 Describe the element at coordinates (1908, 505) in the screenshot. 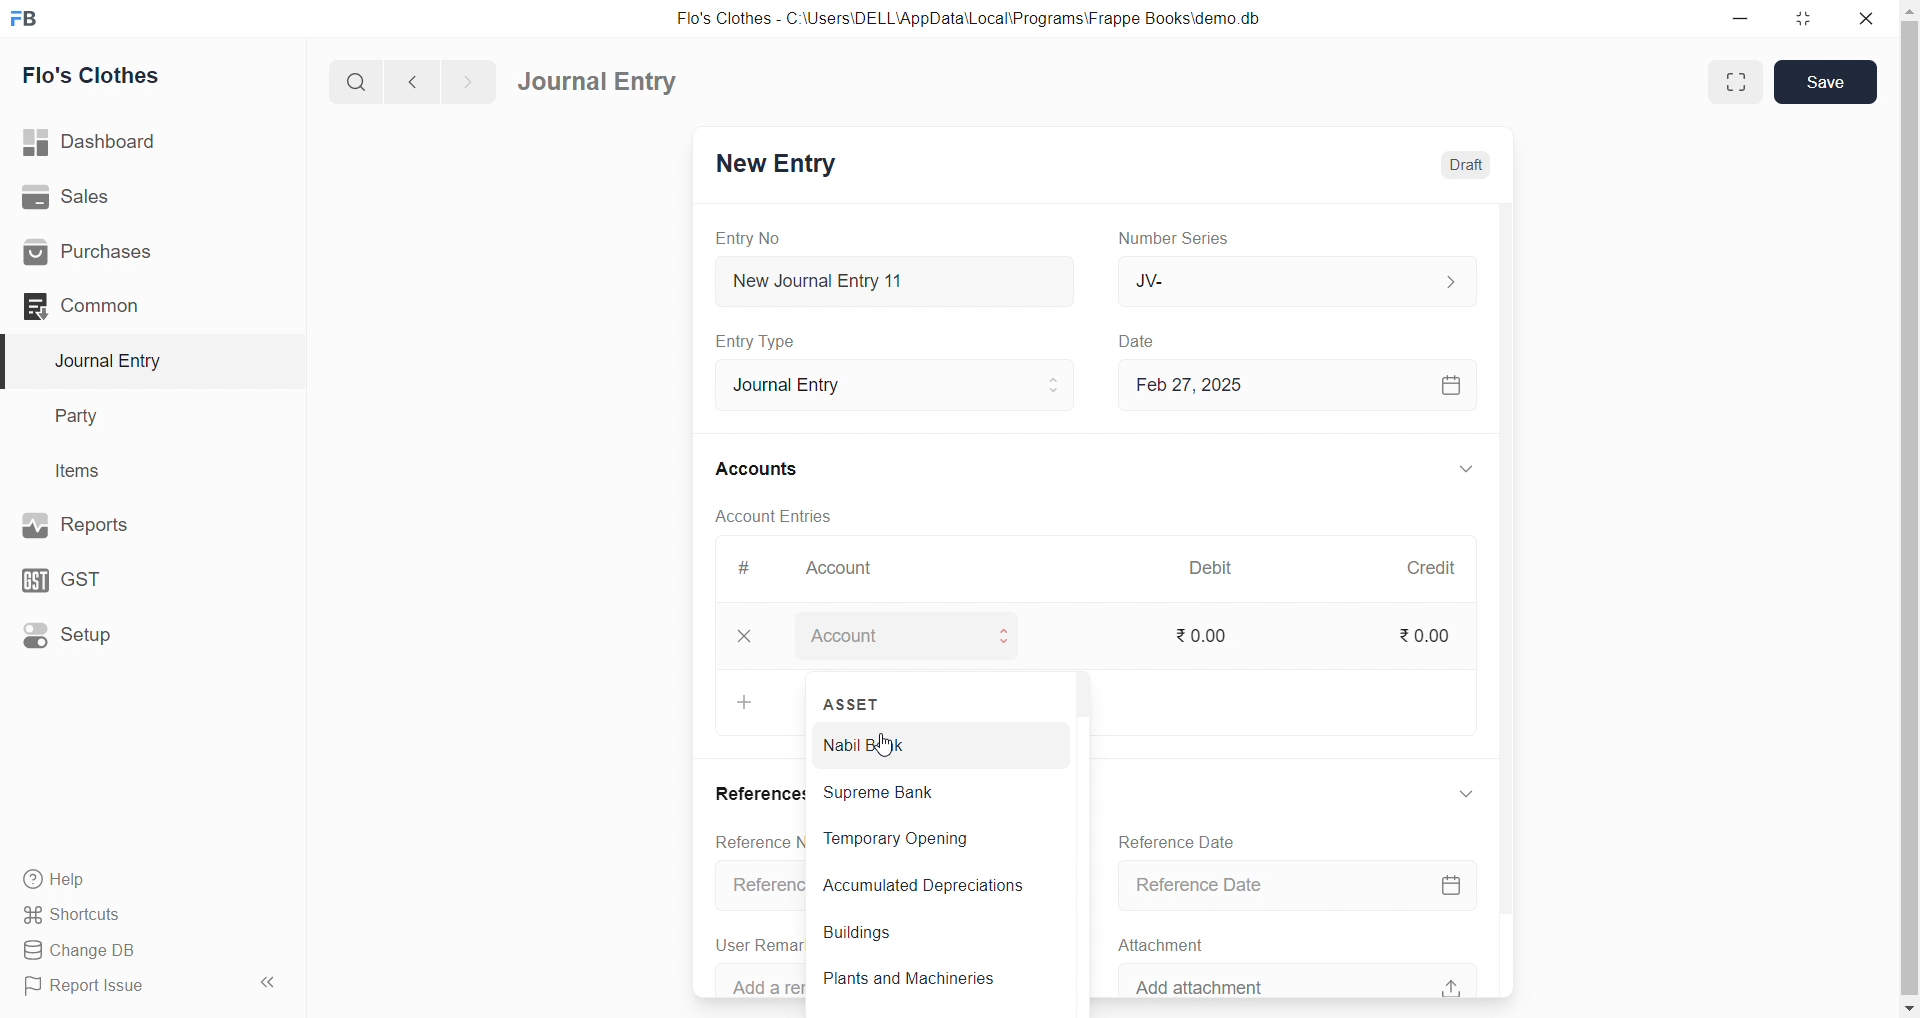

I see `vertical scroll bar` at that location.